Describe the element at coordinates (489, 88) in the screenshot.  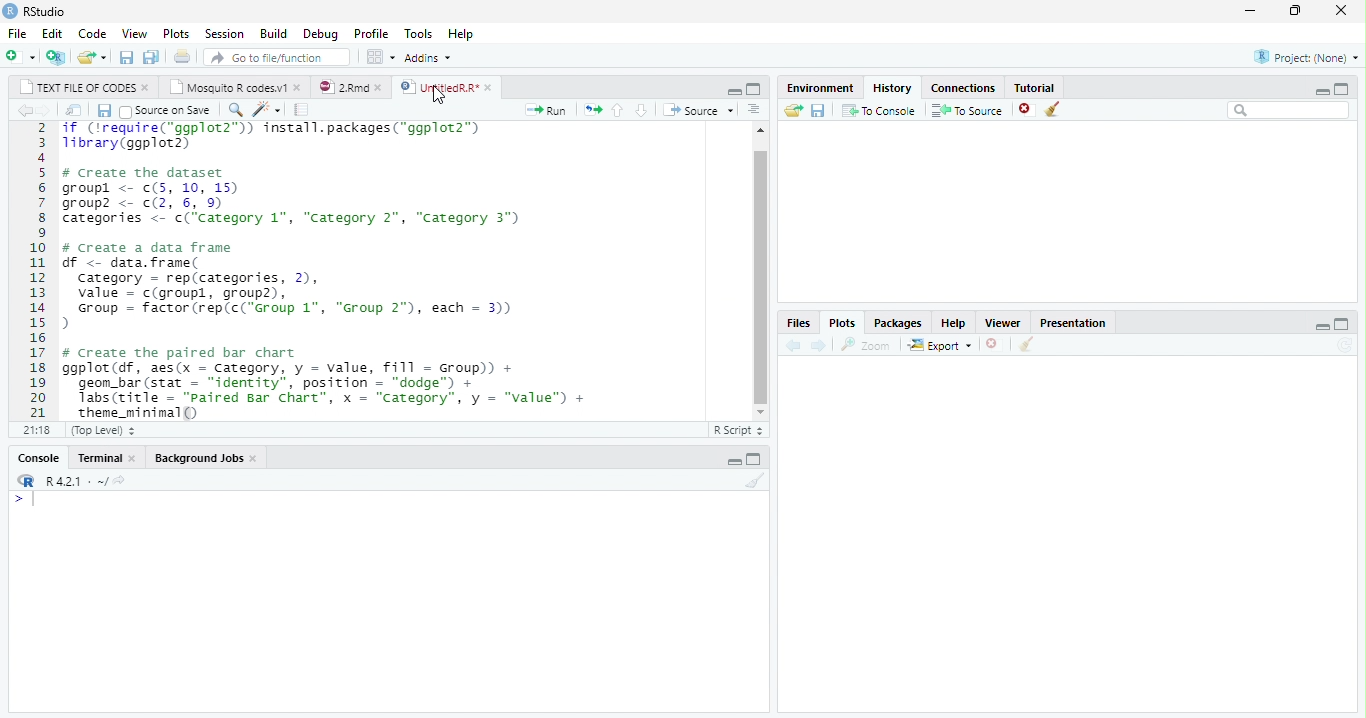
I see `close` at that location.